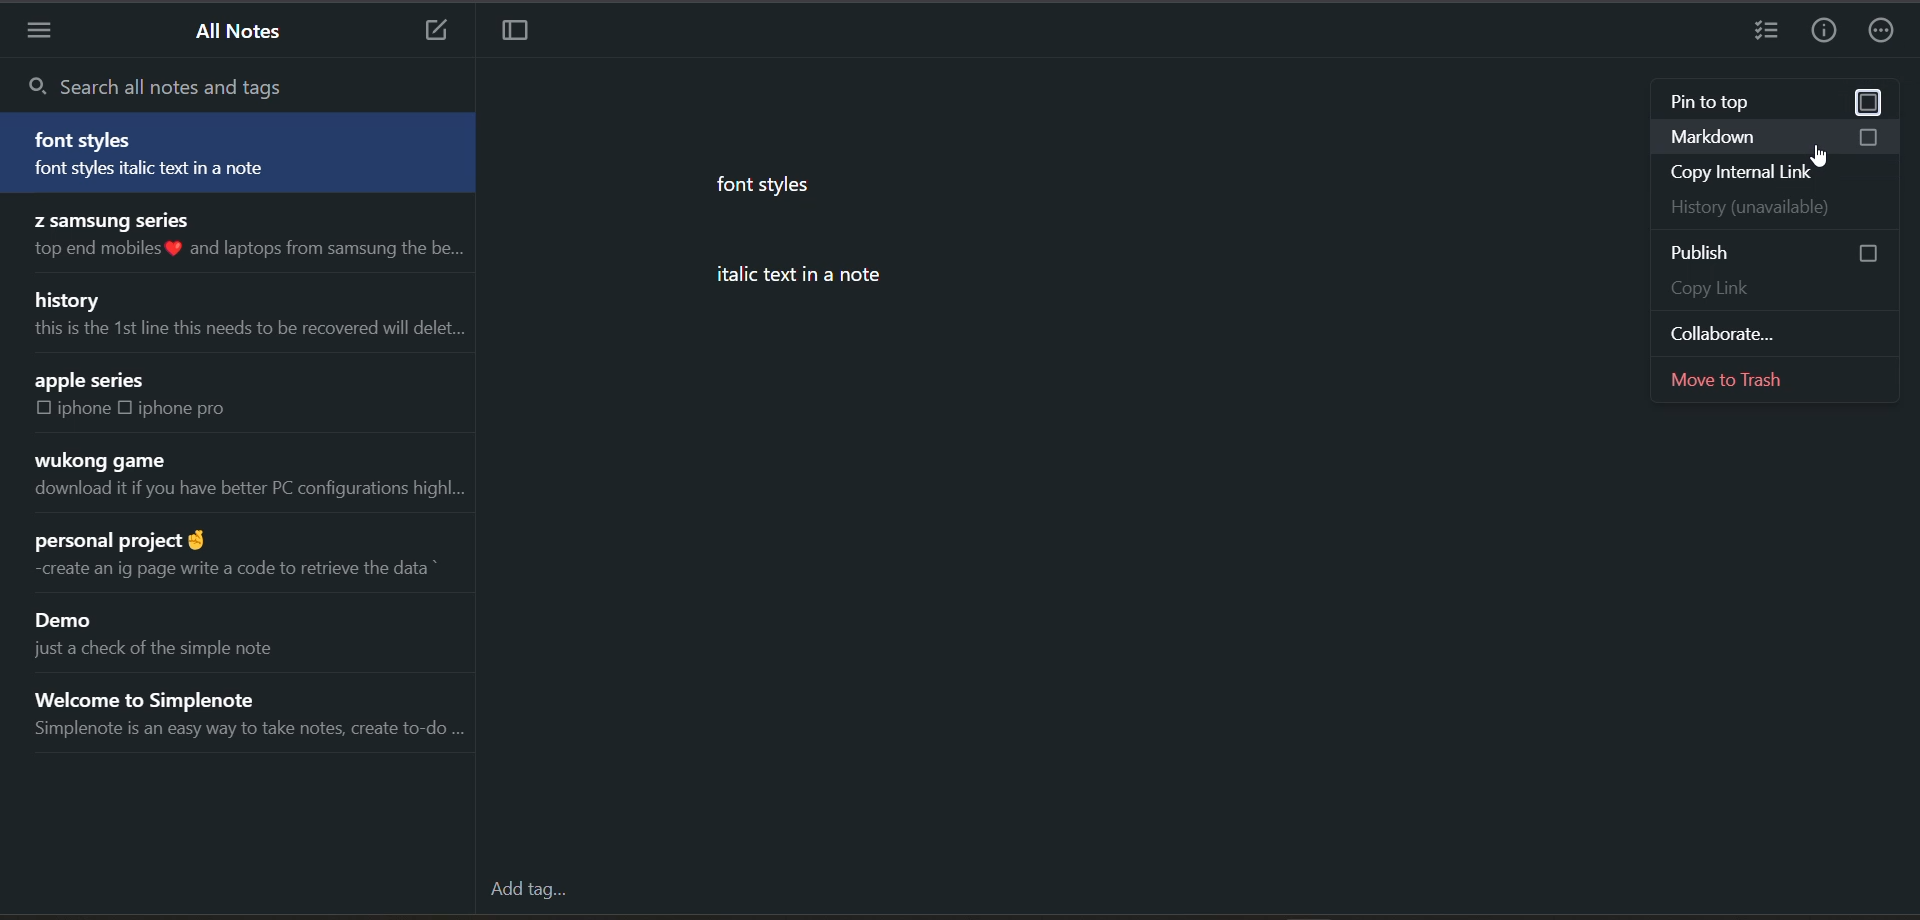 The image size is (1920, 920). What do you see at coordinates (1767, 32) in the screenshot?
I see `insert checklist` at bounding box center [1767, 32].